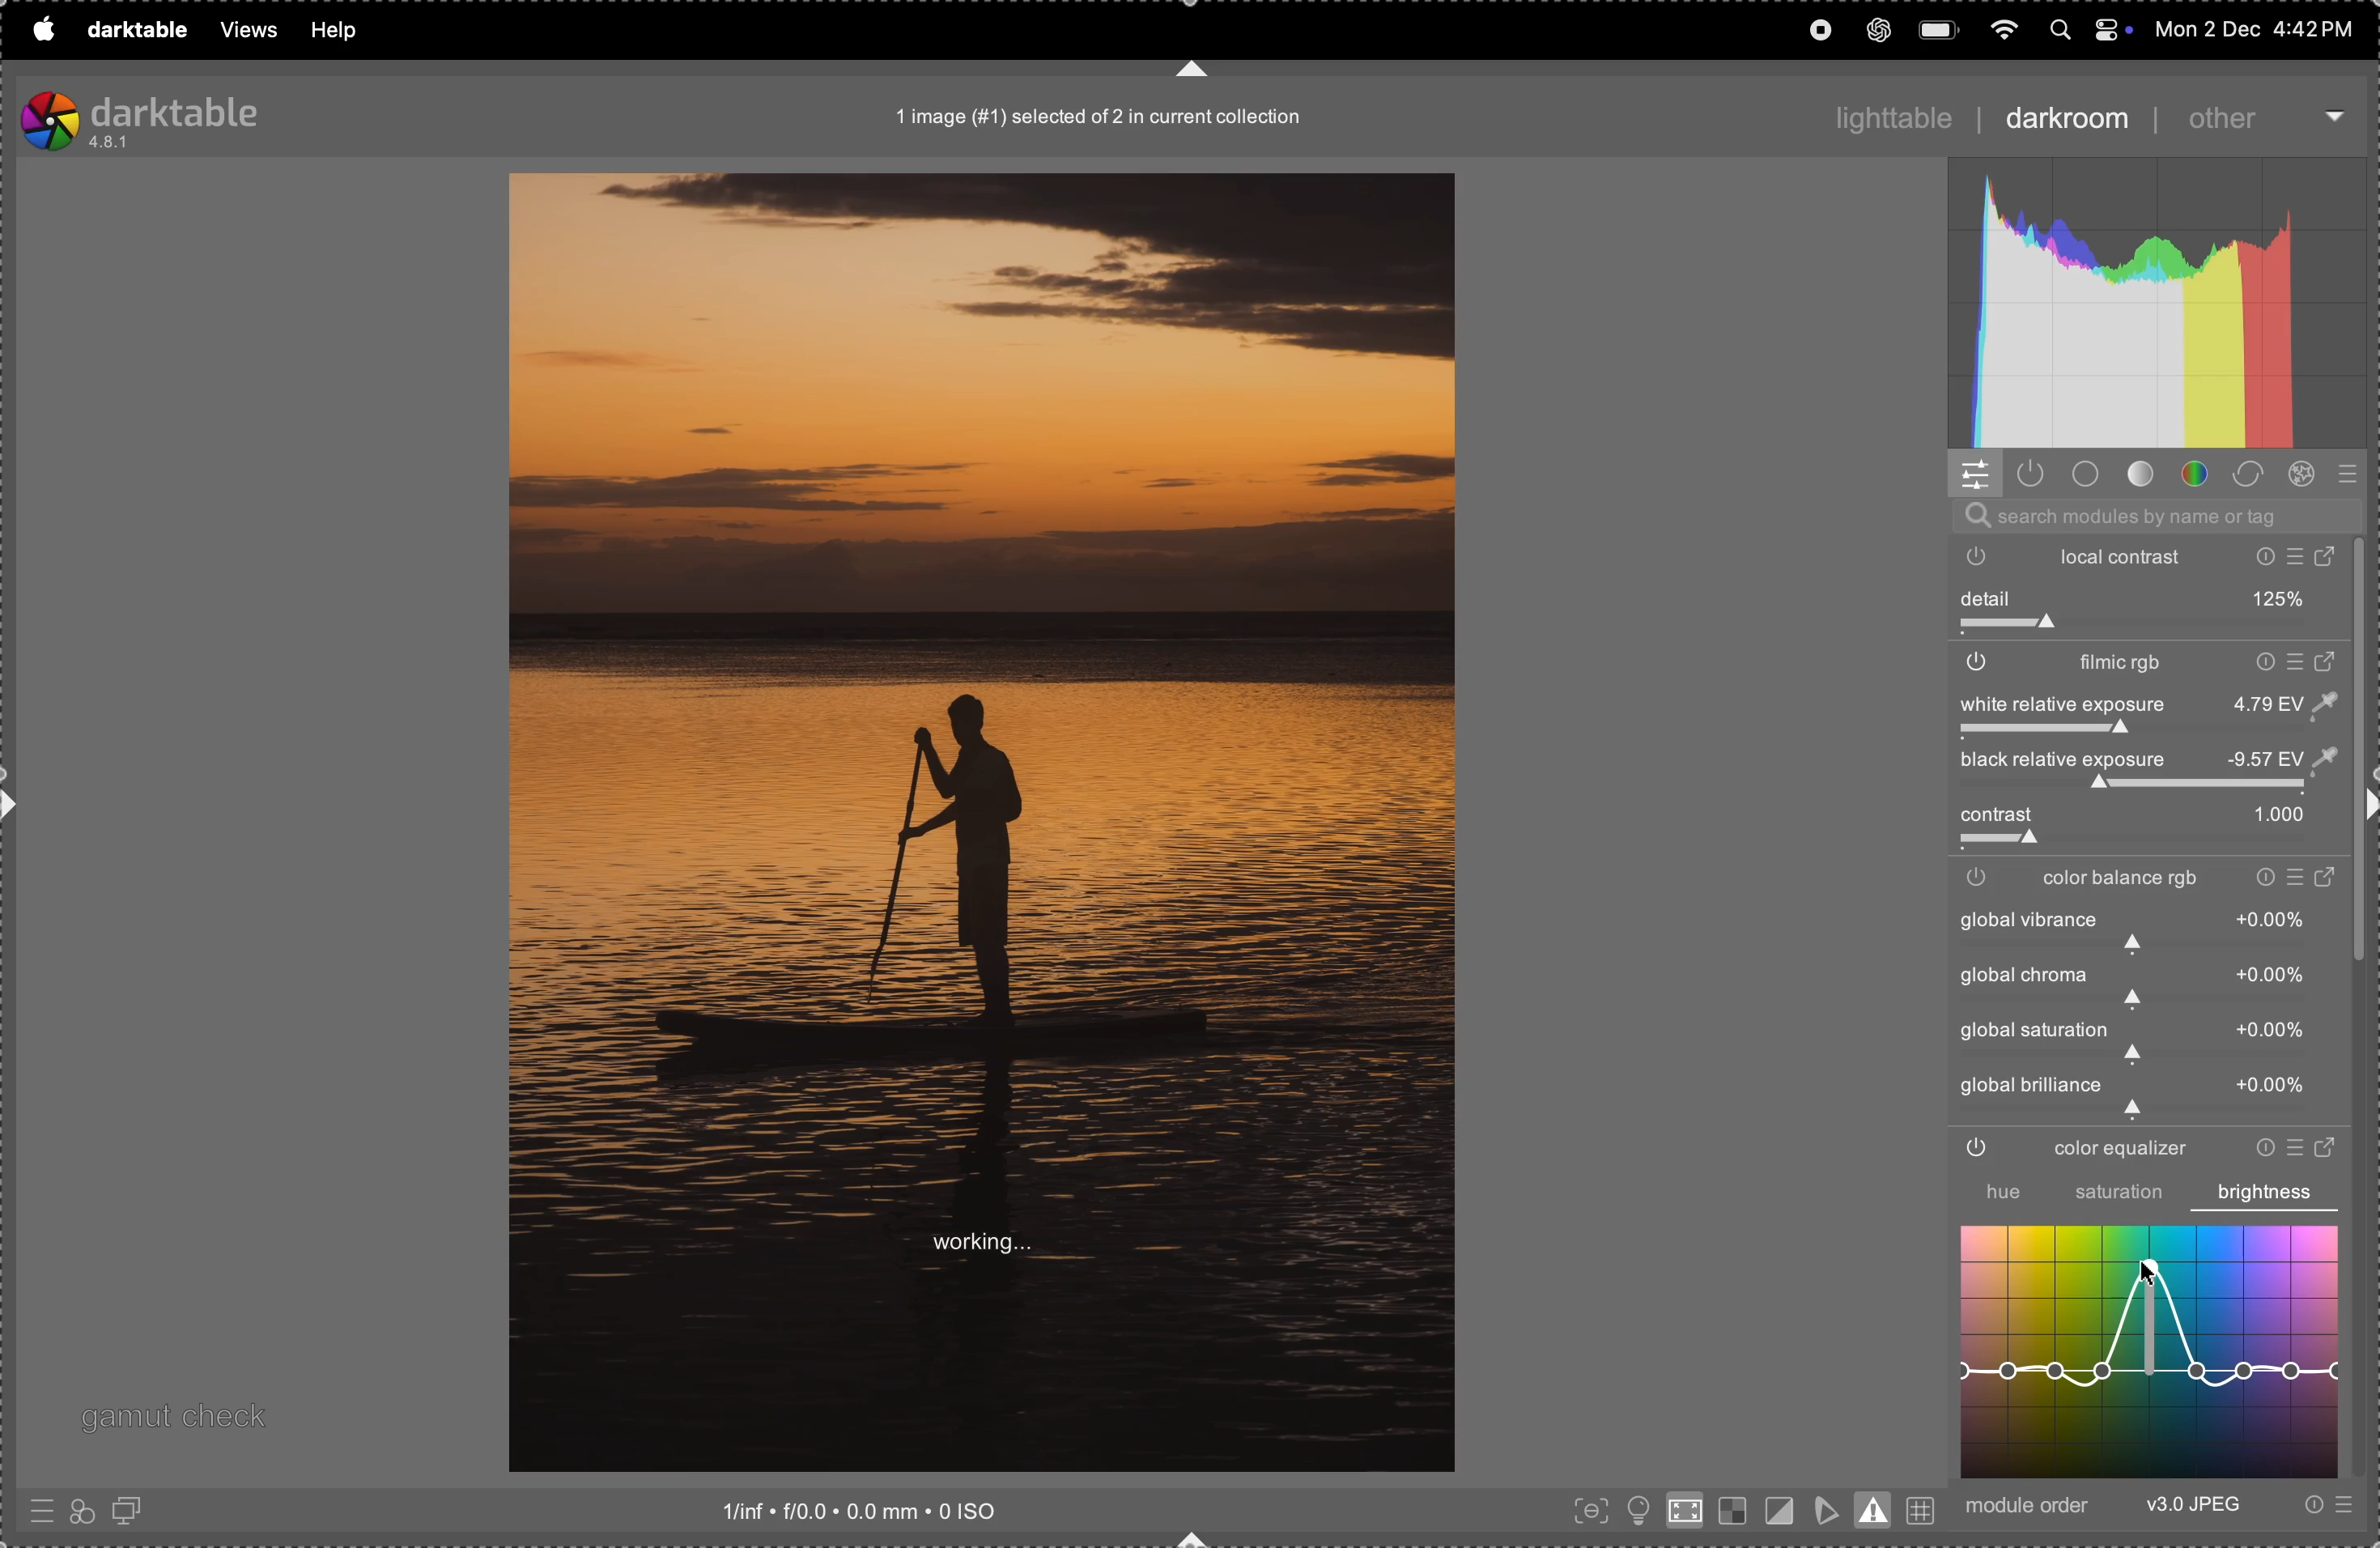  What do you see at coordinates (1991, 732) in the screenshot?
I see `toggle exposure` at bounding box center [1991, 732].